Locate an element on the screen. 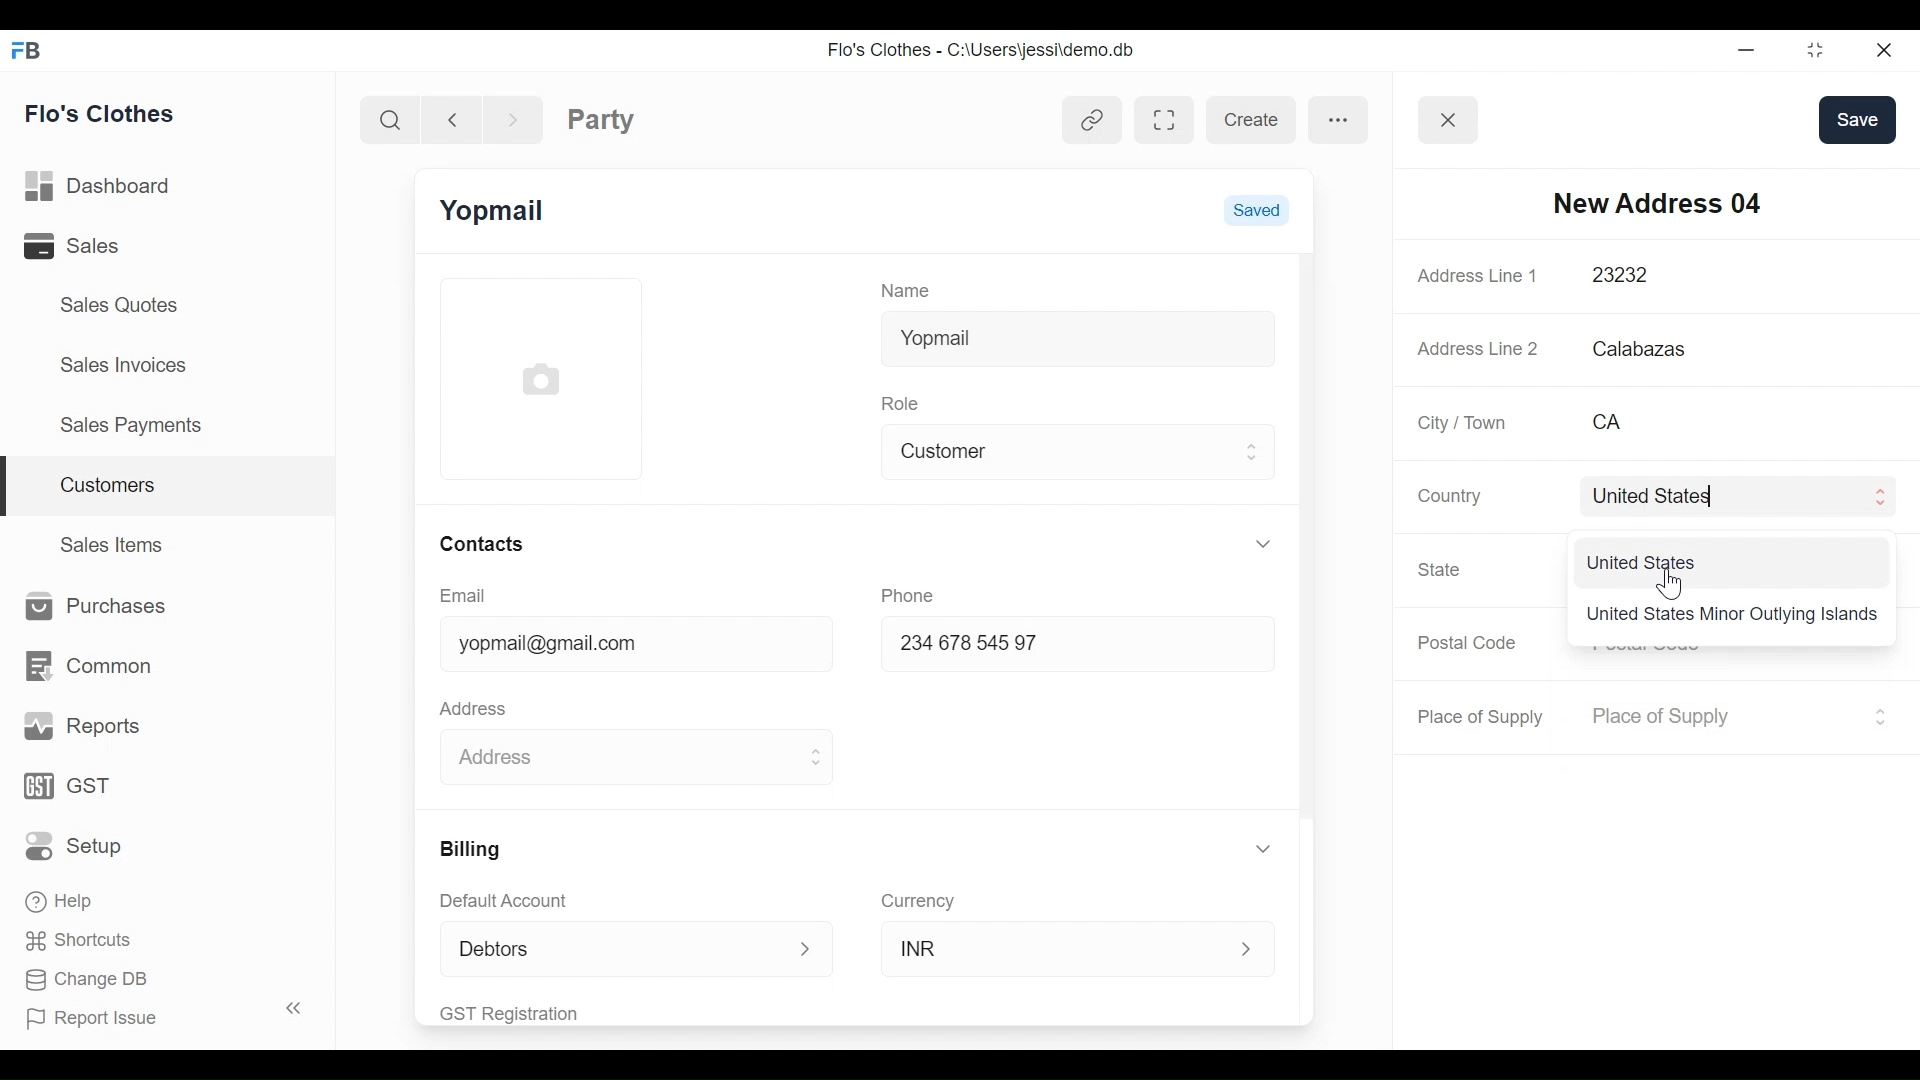 The width and height of the screenshot is (1920, 1080). GST is located at coordinates (70, 788).